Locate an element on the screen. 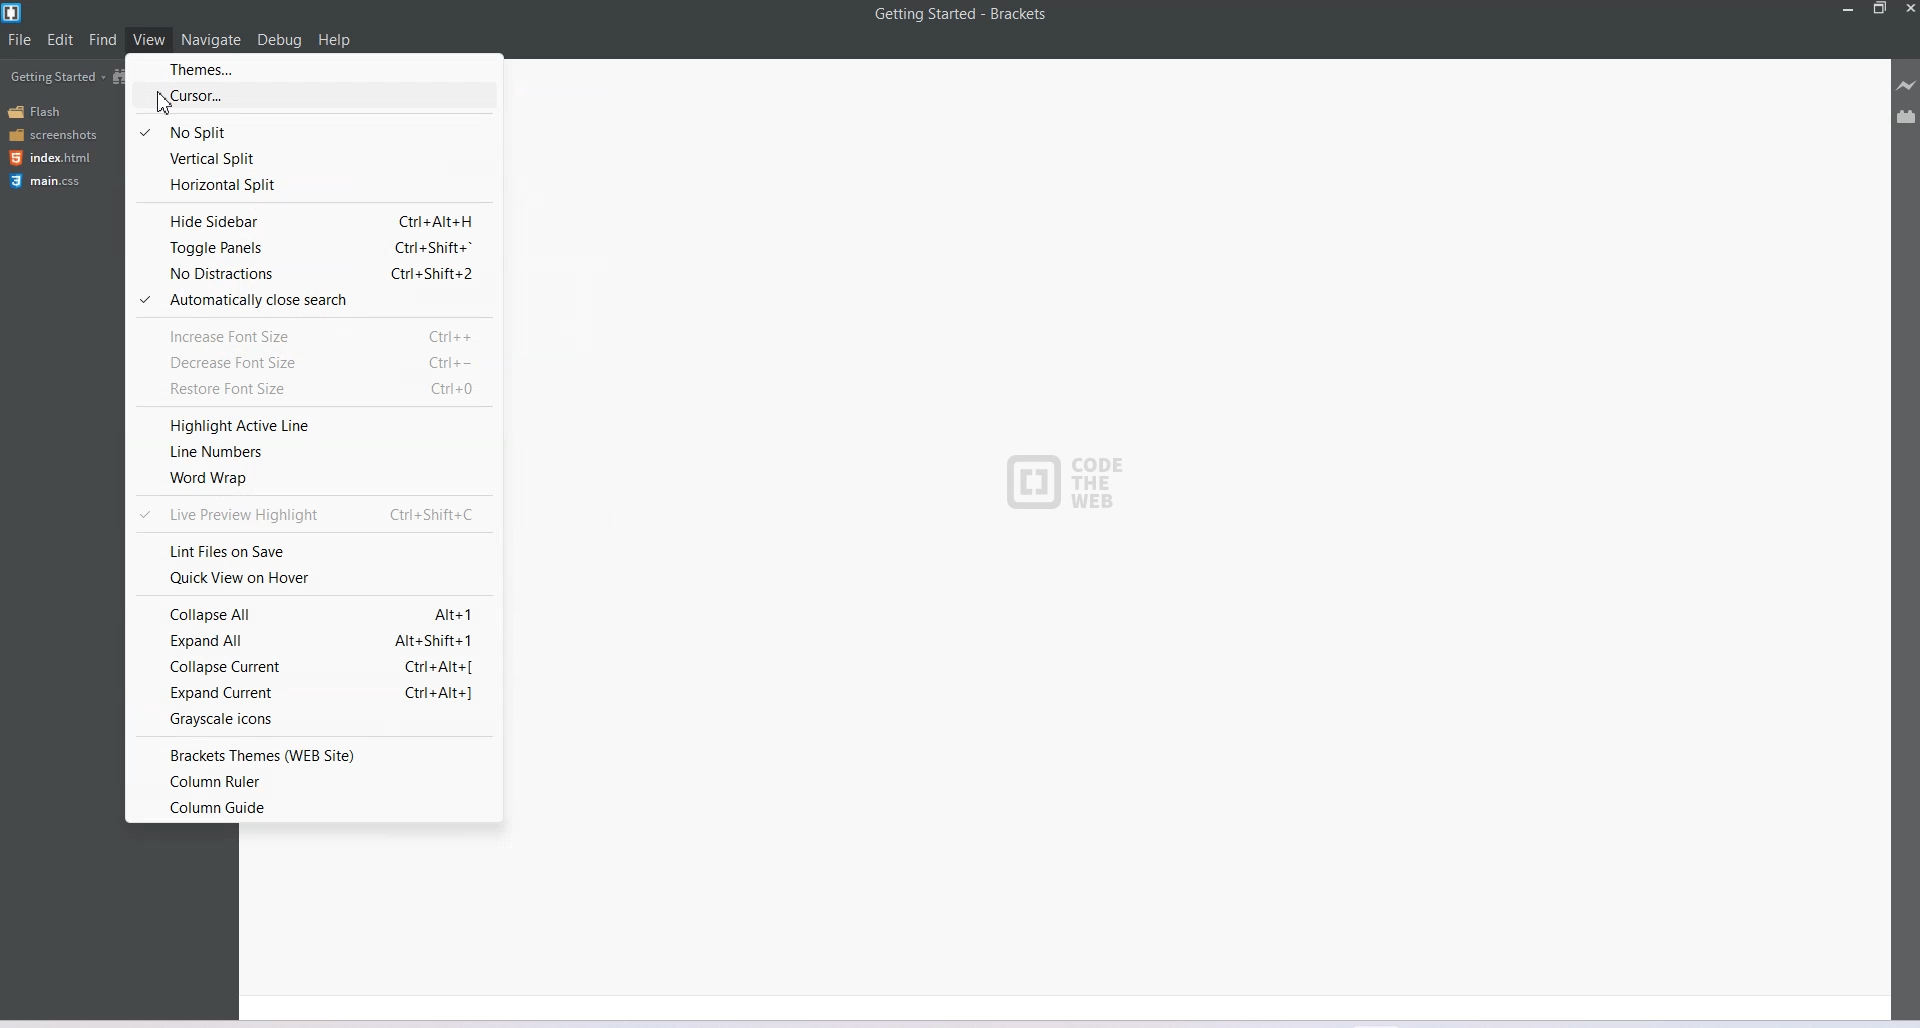  Highlight active line is located at coordinates (310, 423).